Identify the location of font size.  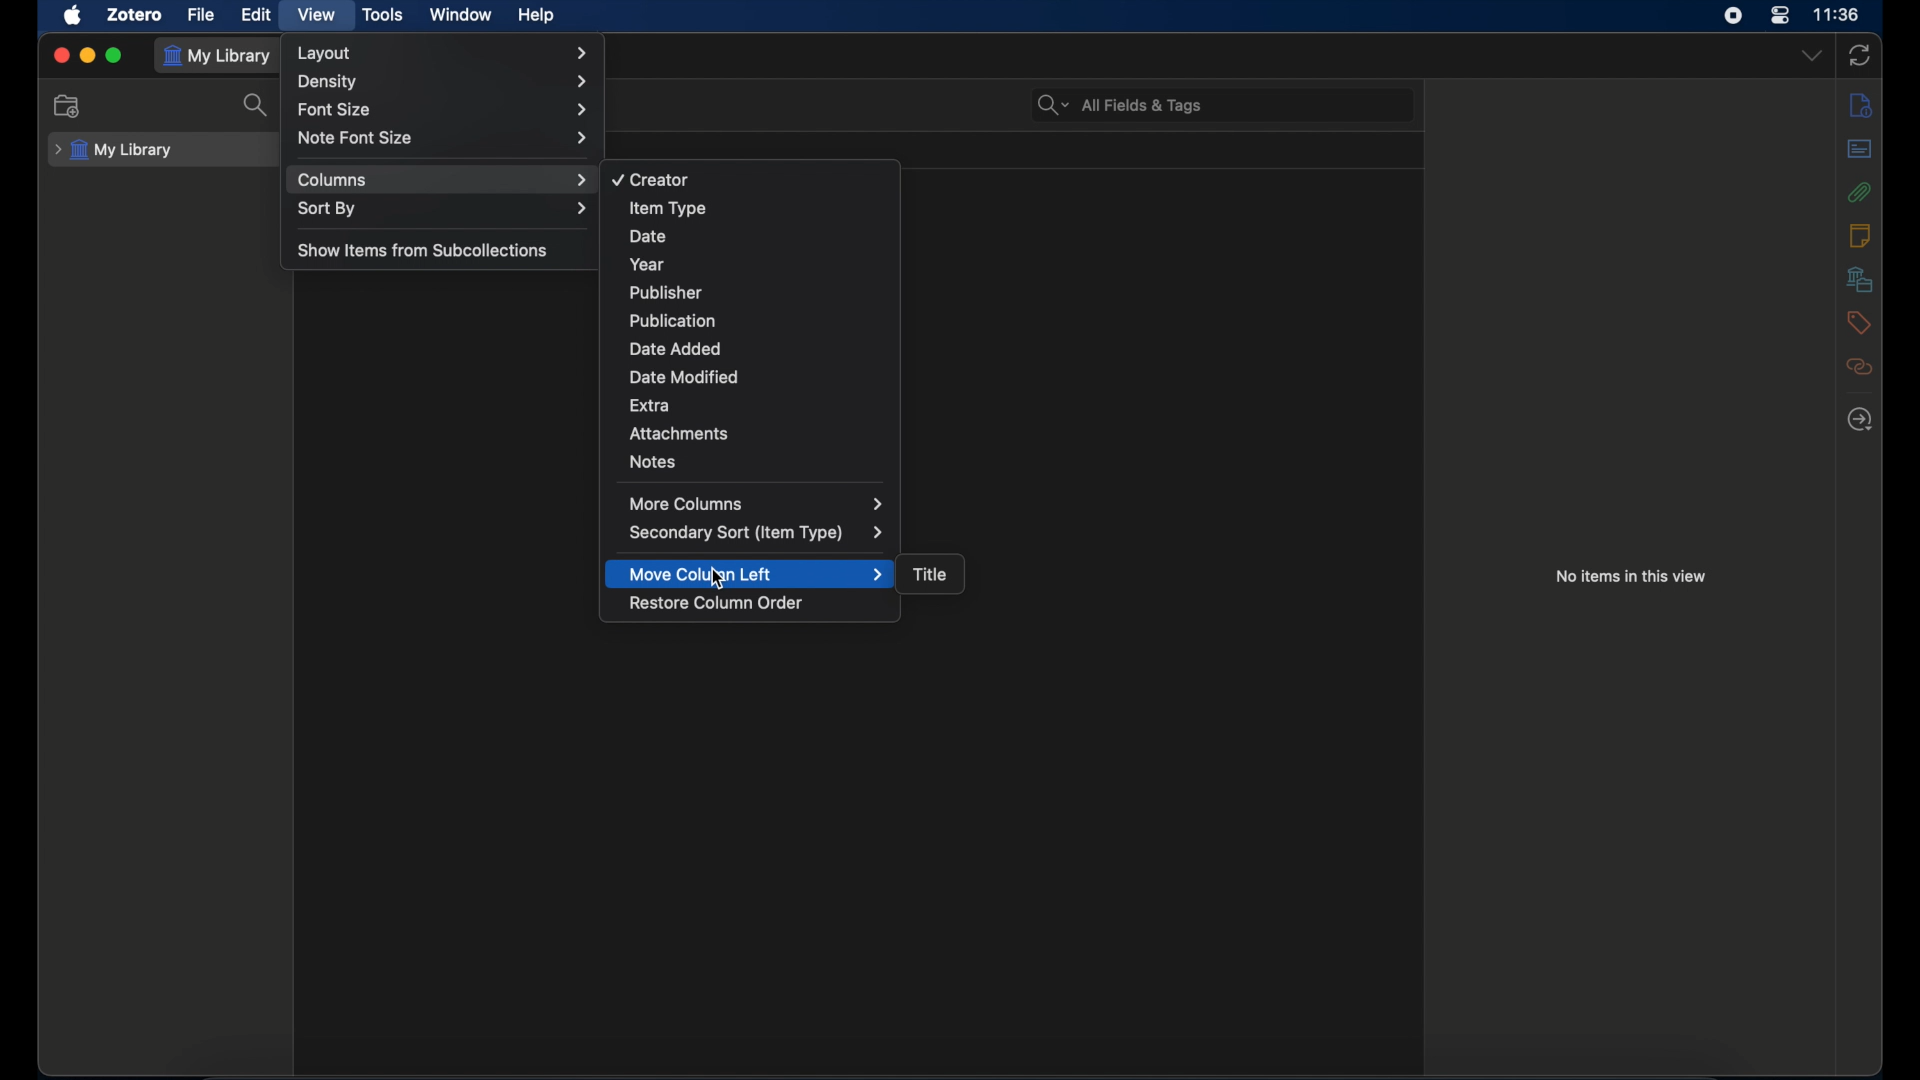
(442, 111).